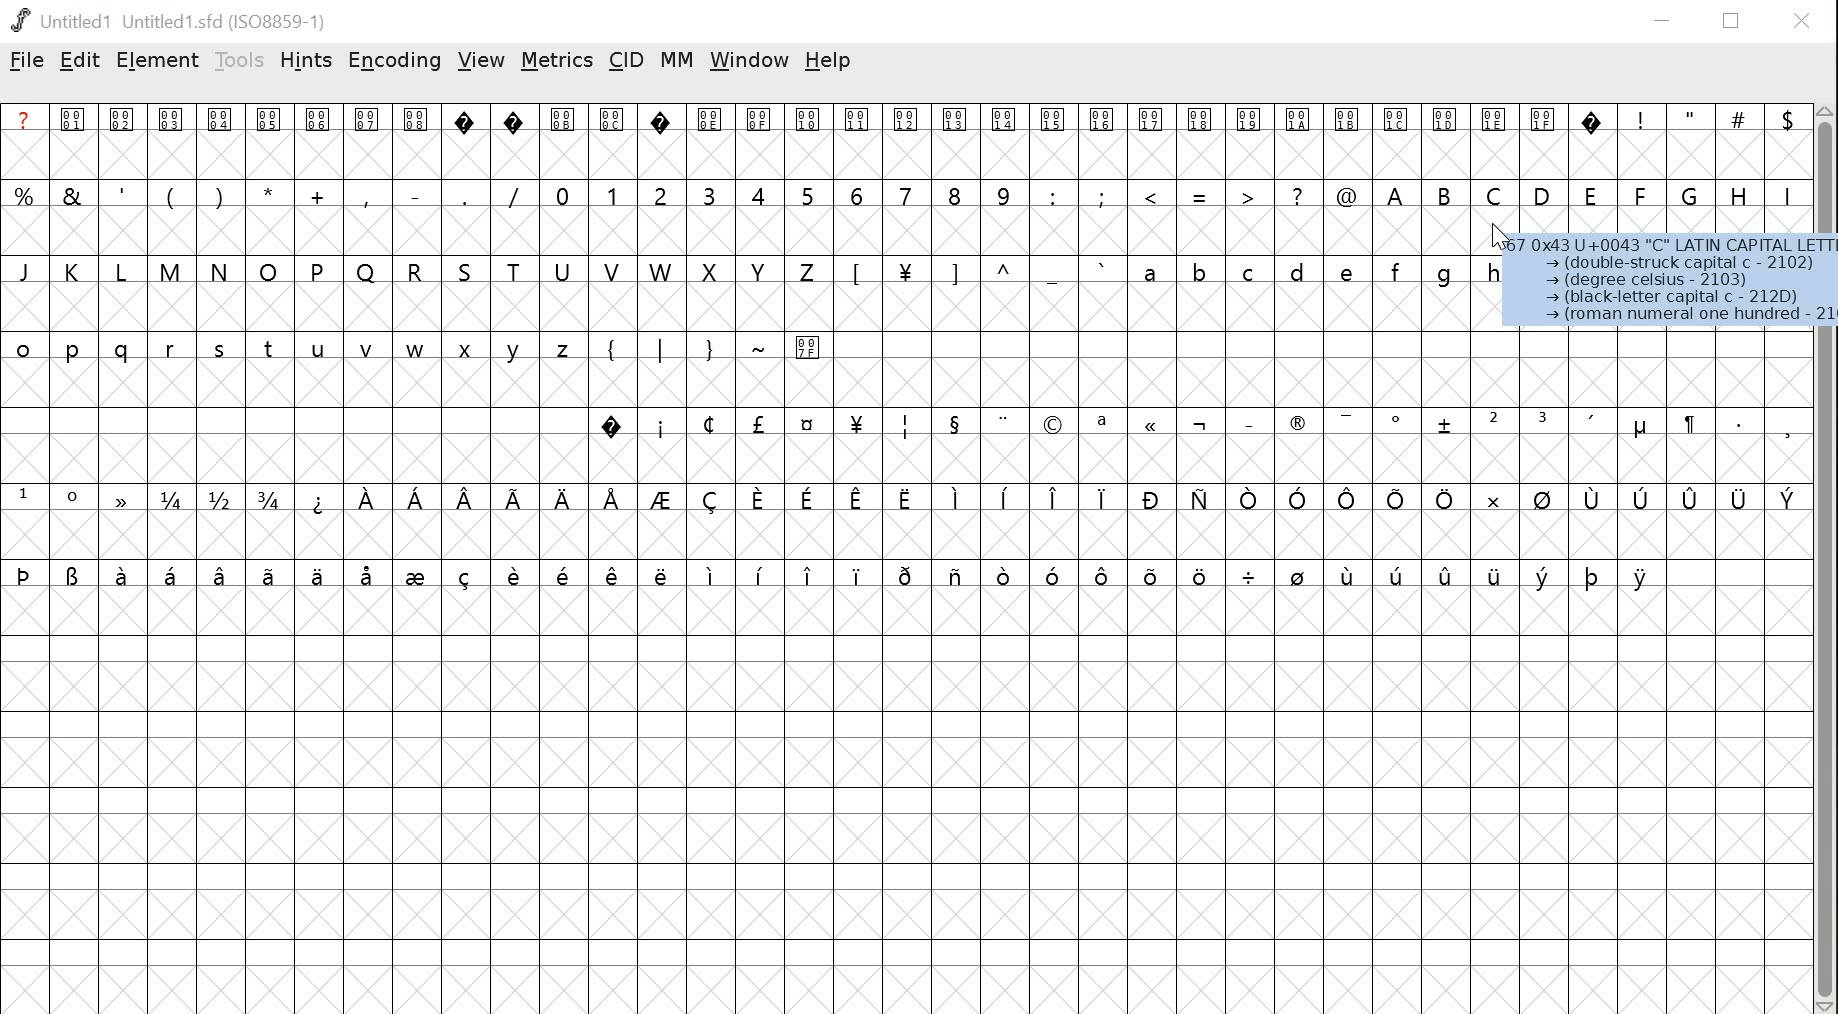 The image size is (1838, 1014). What do you see at coordinates (899, 351) in the screenshot?
I see `glyphs` at bounding box center [899, 351].